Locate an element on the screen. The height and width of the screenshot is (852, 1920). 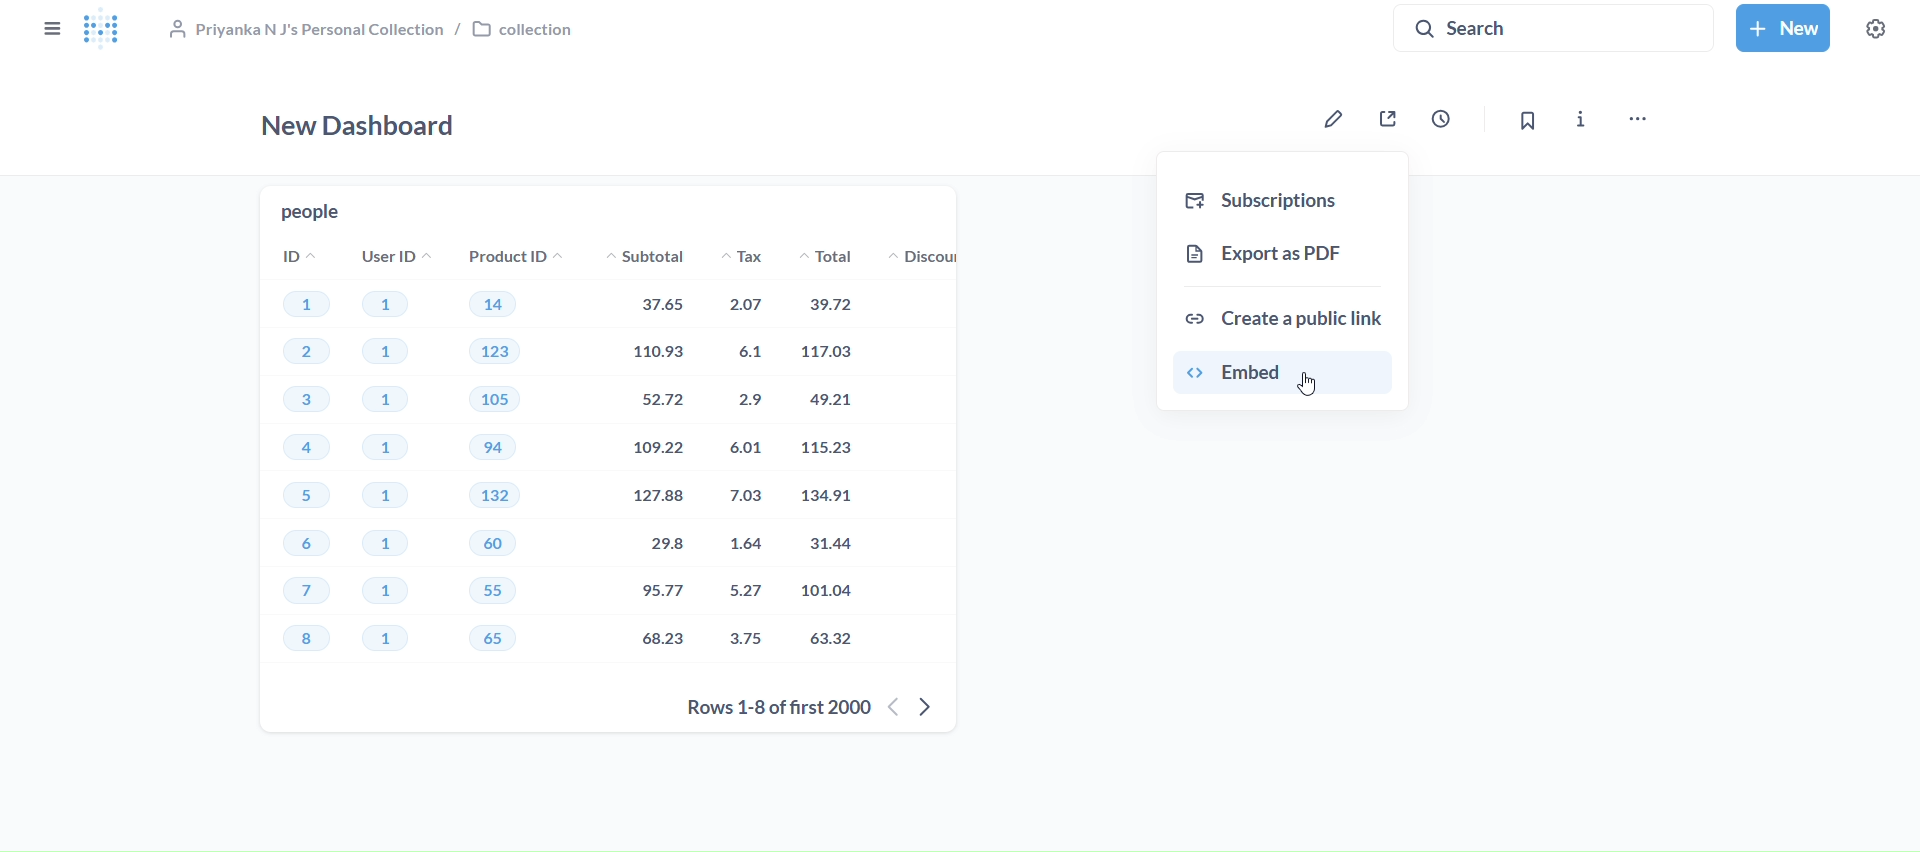
new is located at coordinates (1783, 26).